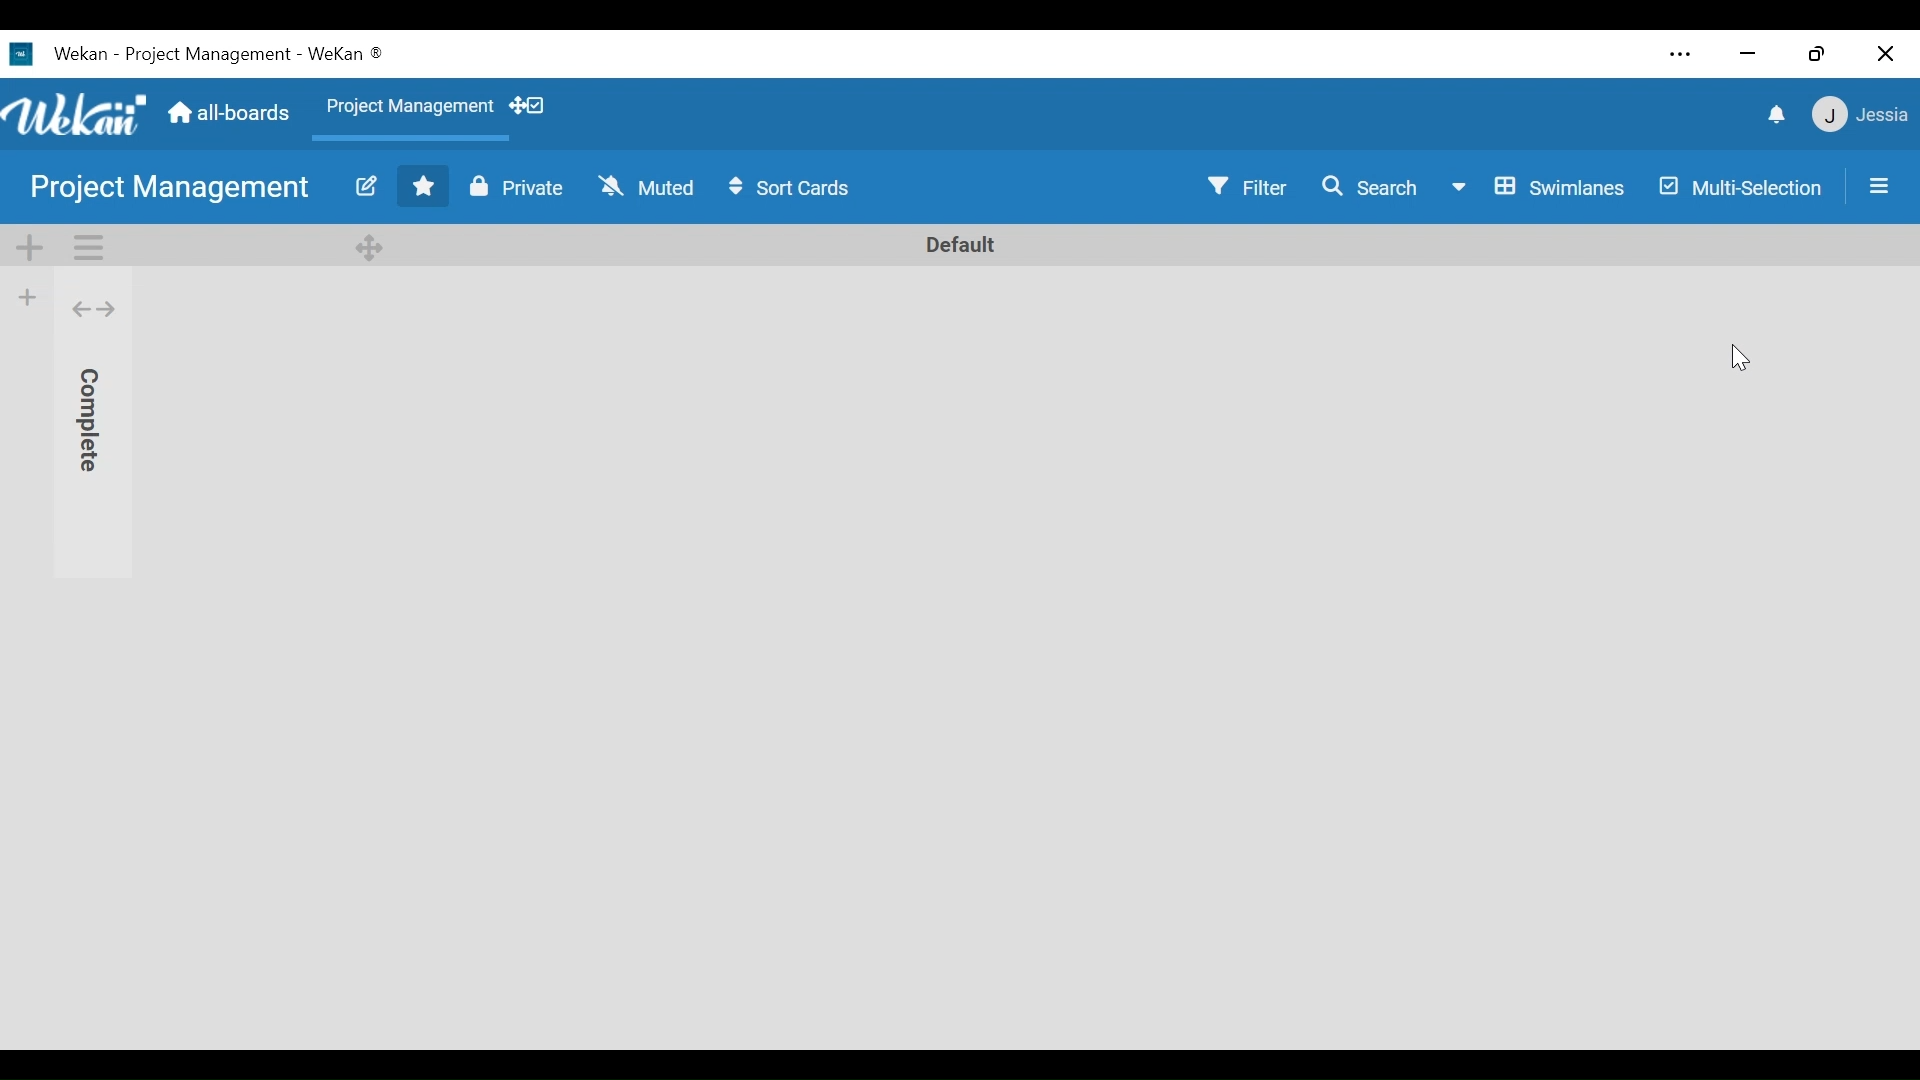  I want to click on Expand, so click(94, 310).